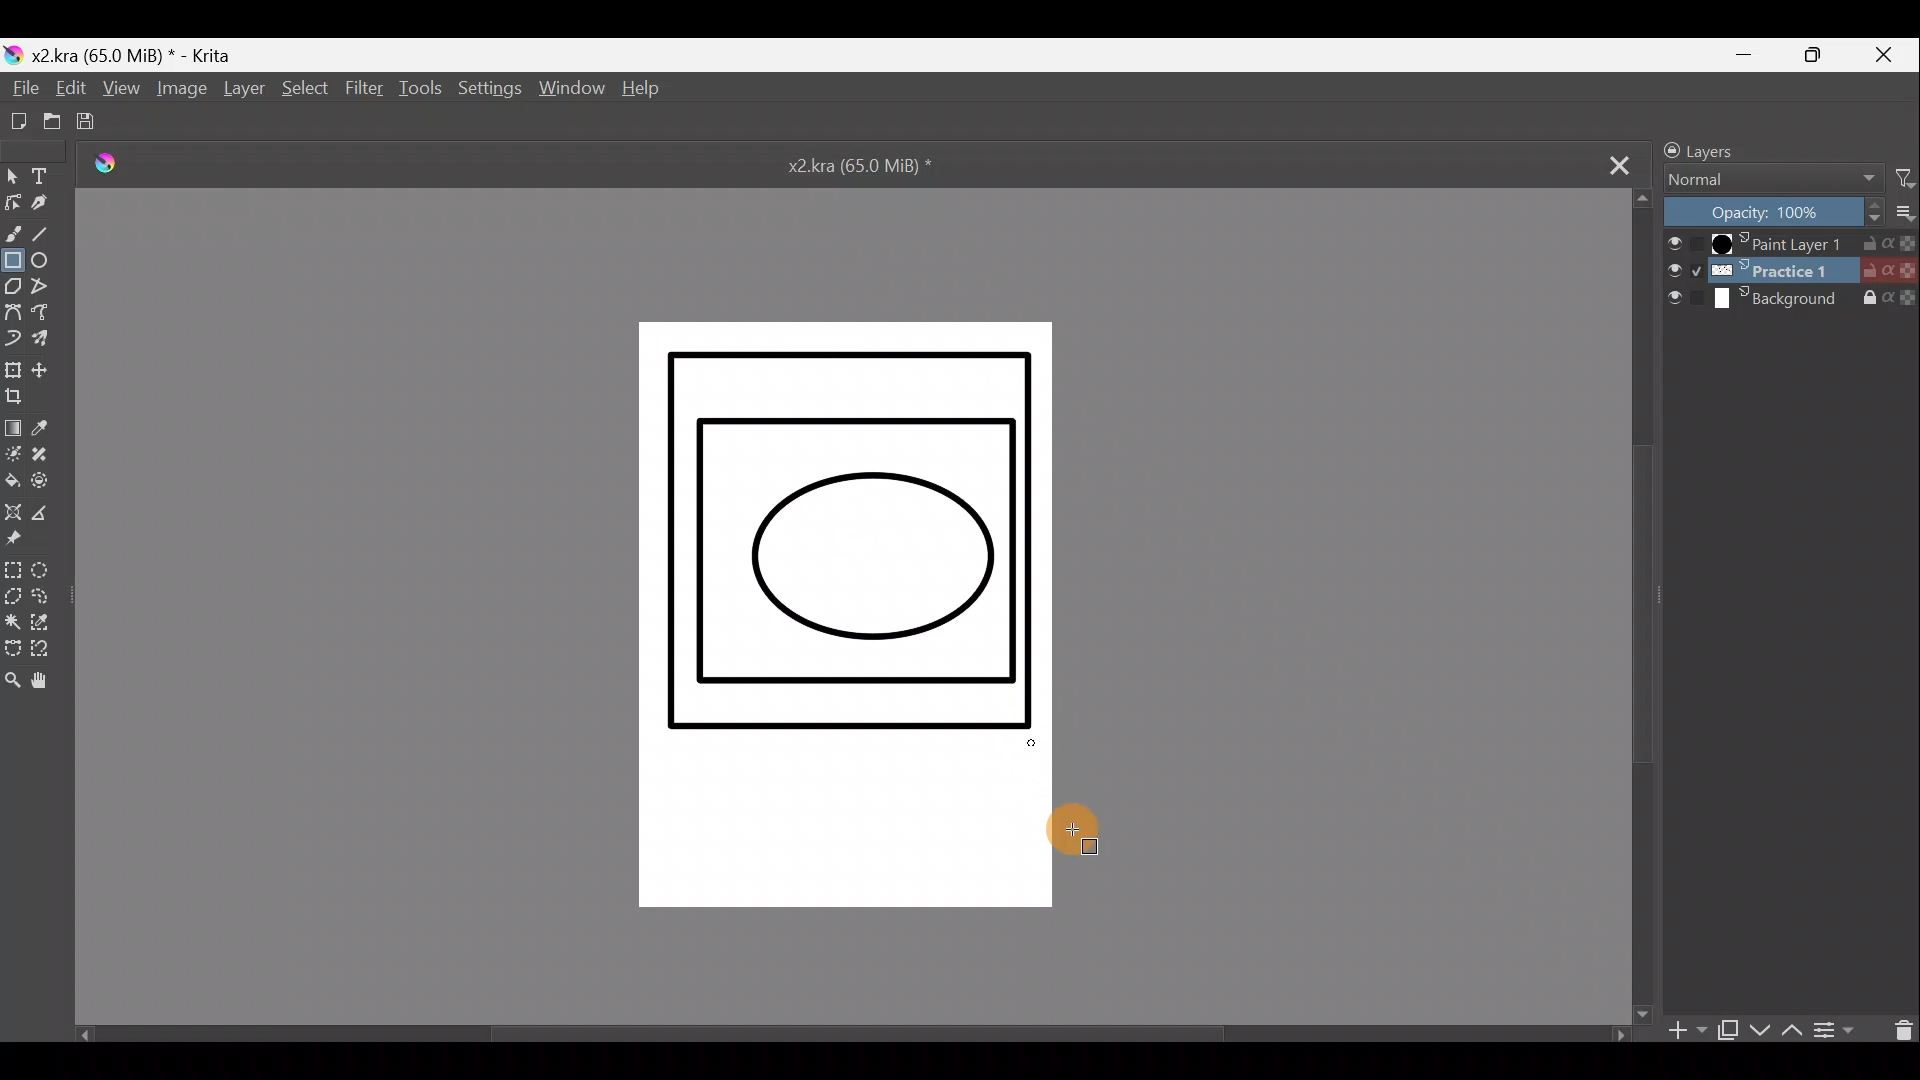  Describe the element at coordinates (1822, 56) in the screenshot. I see `Maximize` at that location.